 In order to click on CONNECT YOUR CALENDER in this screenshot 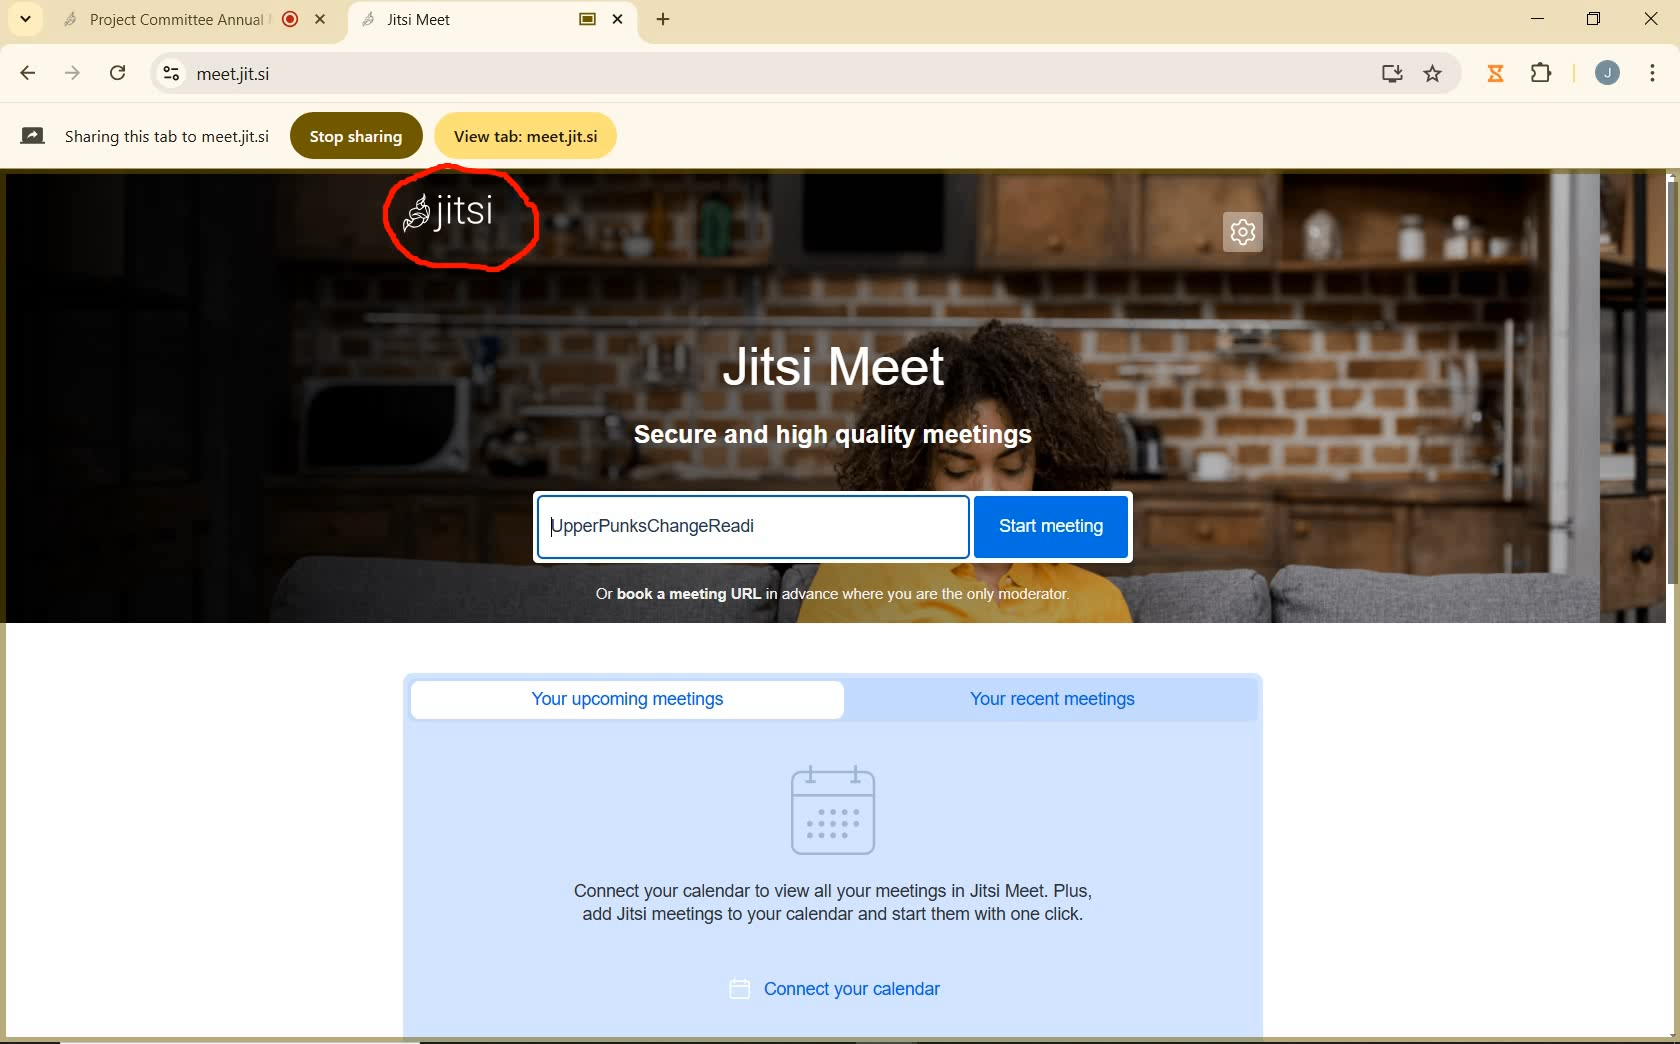, I will do `click(858, 992)`.